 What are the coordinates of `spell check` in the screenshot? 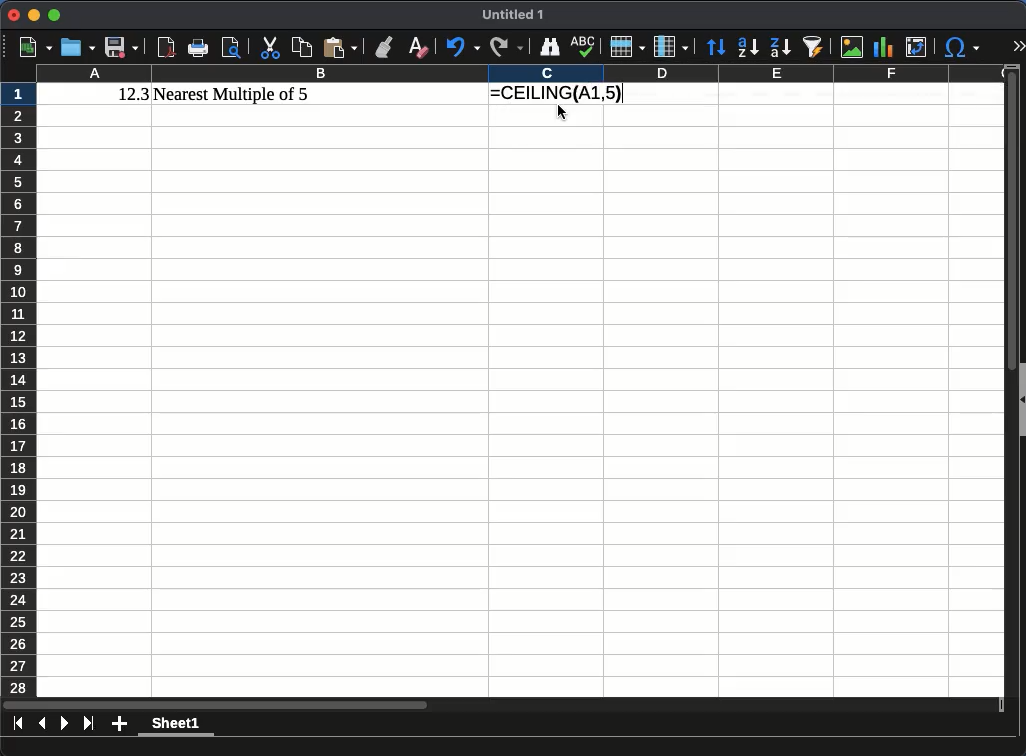 It's located at (583, 45).